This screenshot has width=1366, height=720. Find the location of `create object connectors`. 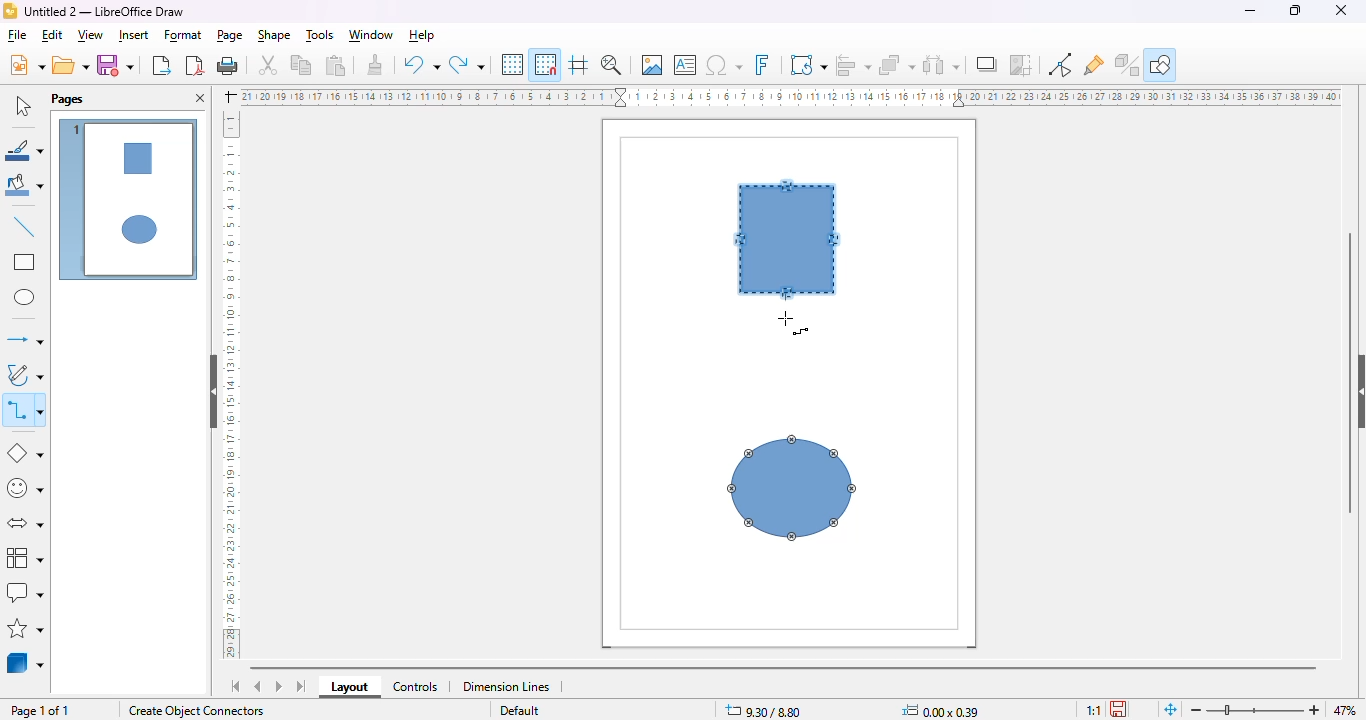

create object connectors is located at coordinates (197, 711).